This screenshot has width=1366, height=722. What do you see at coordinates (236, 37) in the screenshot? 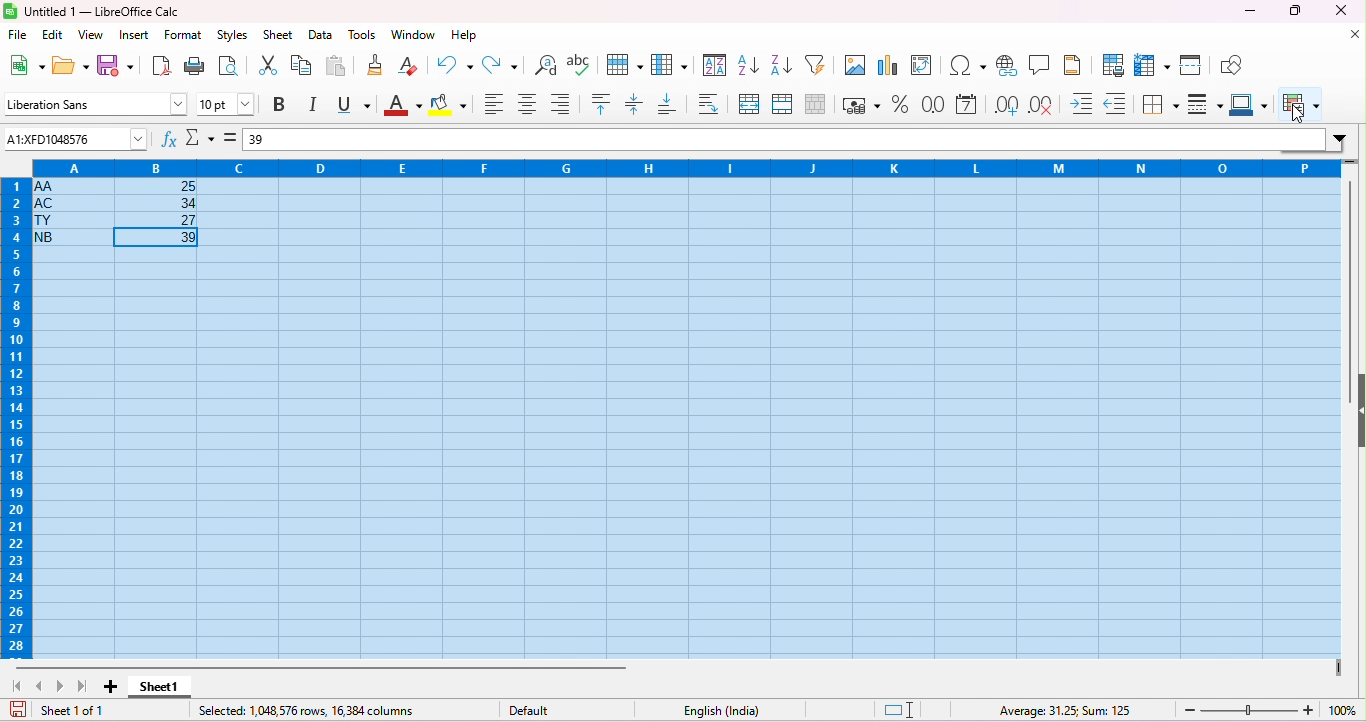
I see `styles` at bounding box center [236, 37].